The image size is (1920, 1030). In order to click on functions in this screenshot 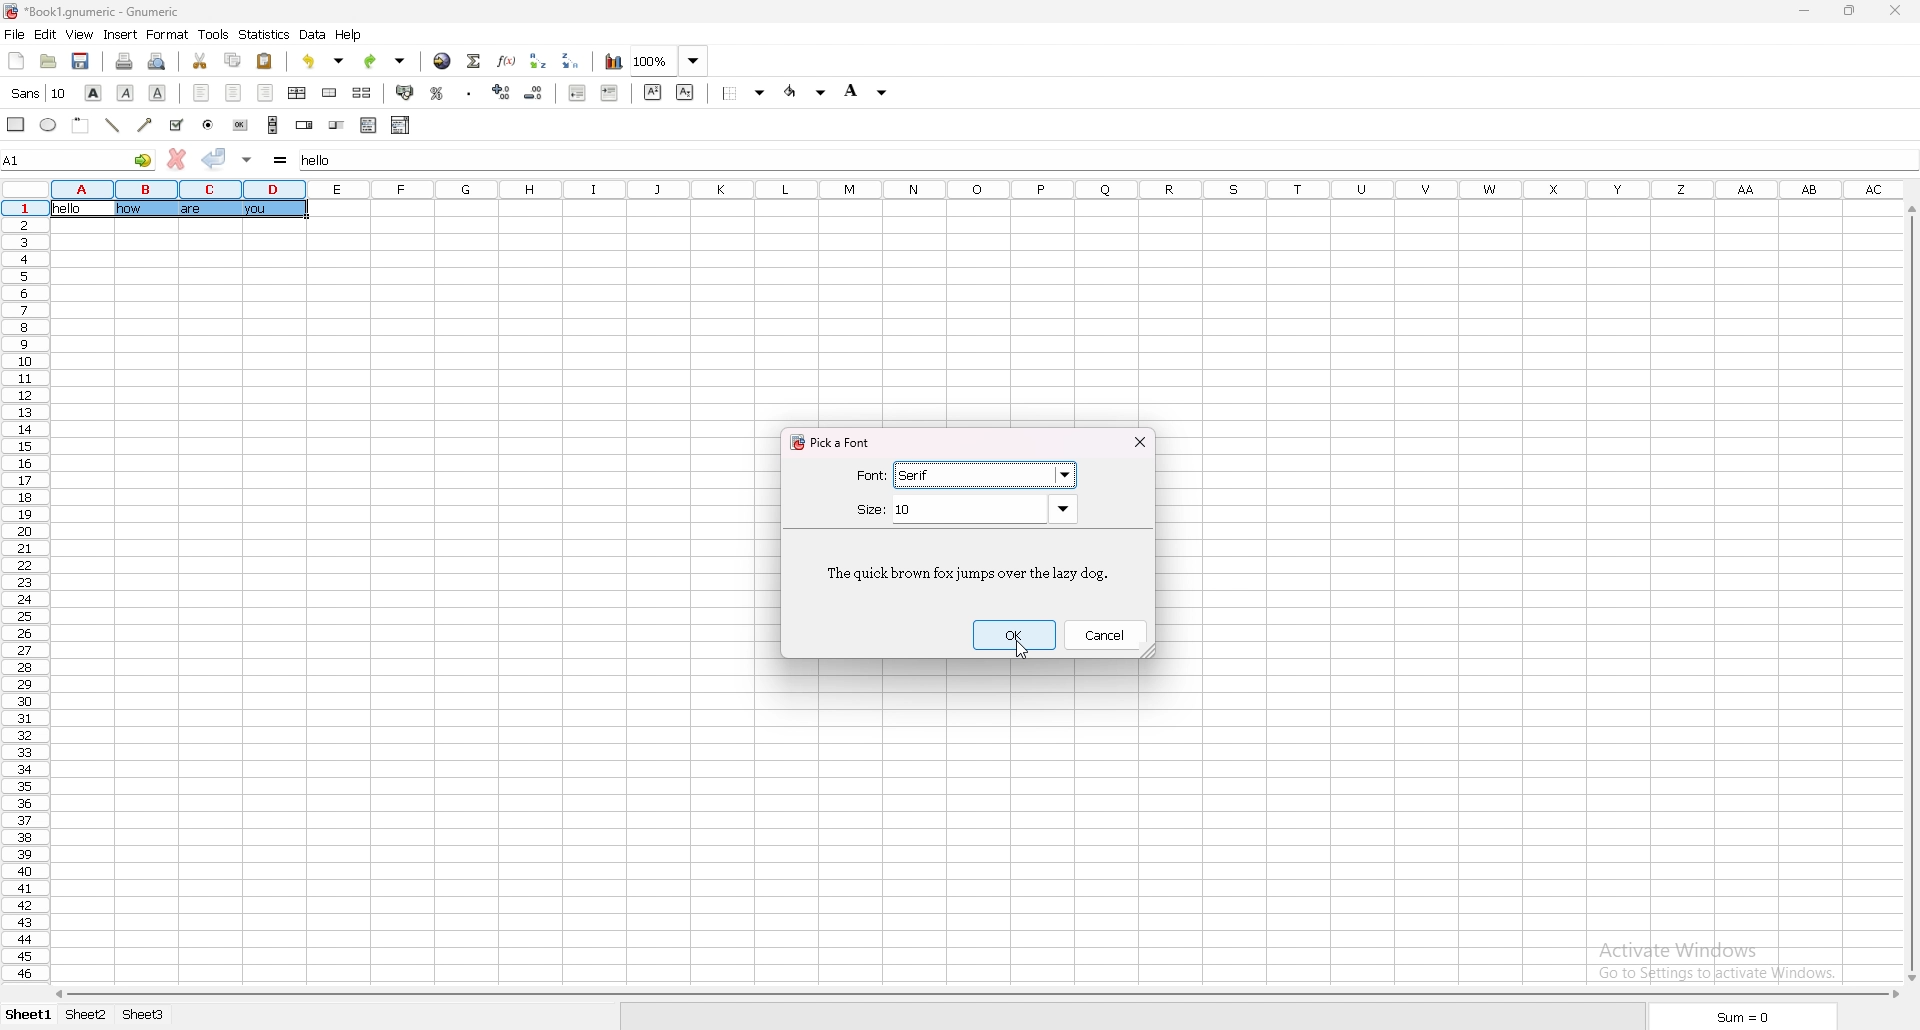, I will do `click(507, 60)`.